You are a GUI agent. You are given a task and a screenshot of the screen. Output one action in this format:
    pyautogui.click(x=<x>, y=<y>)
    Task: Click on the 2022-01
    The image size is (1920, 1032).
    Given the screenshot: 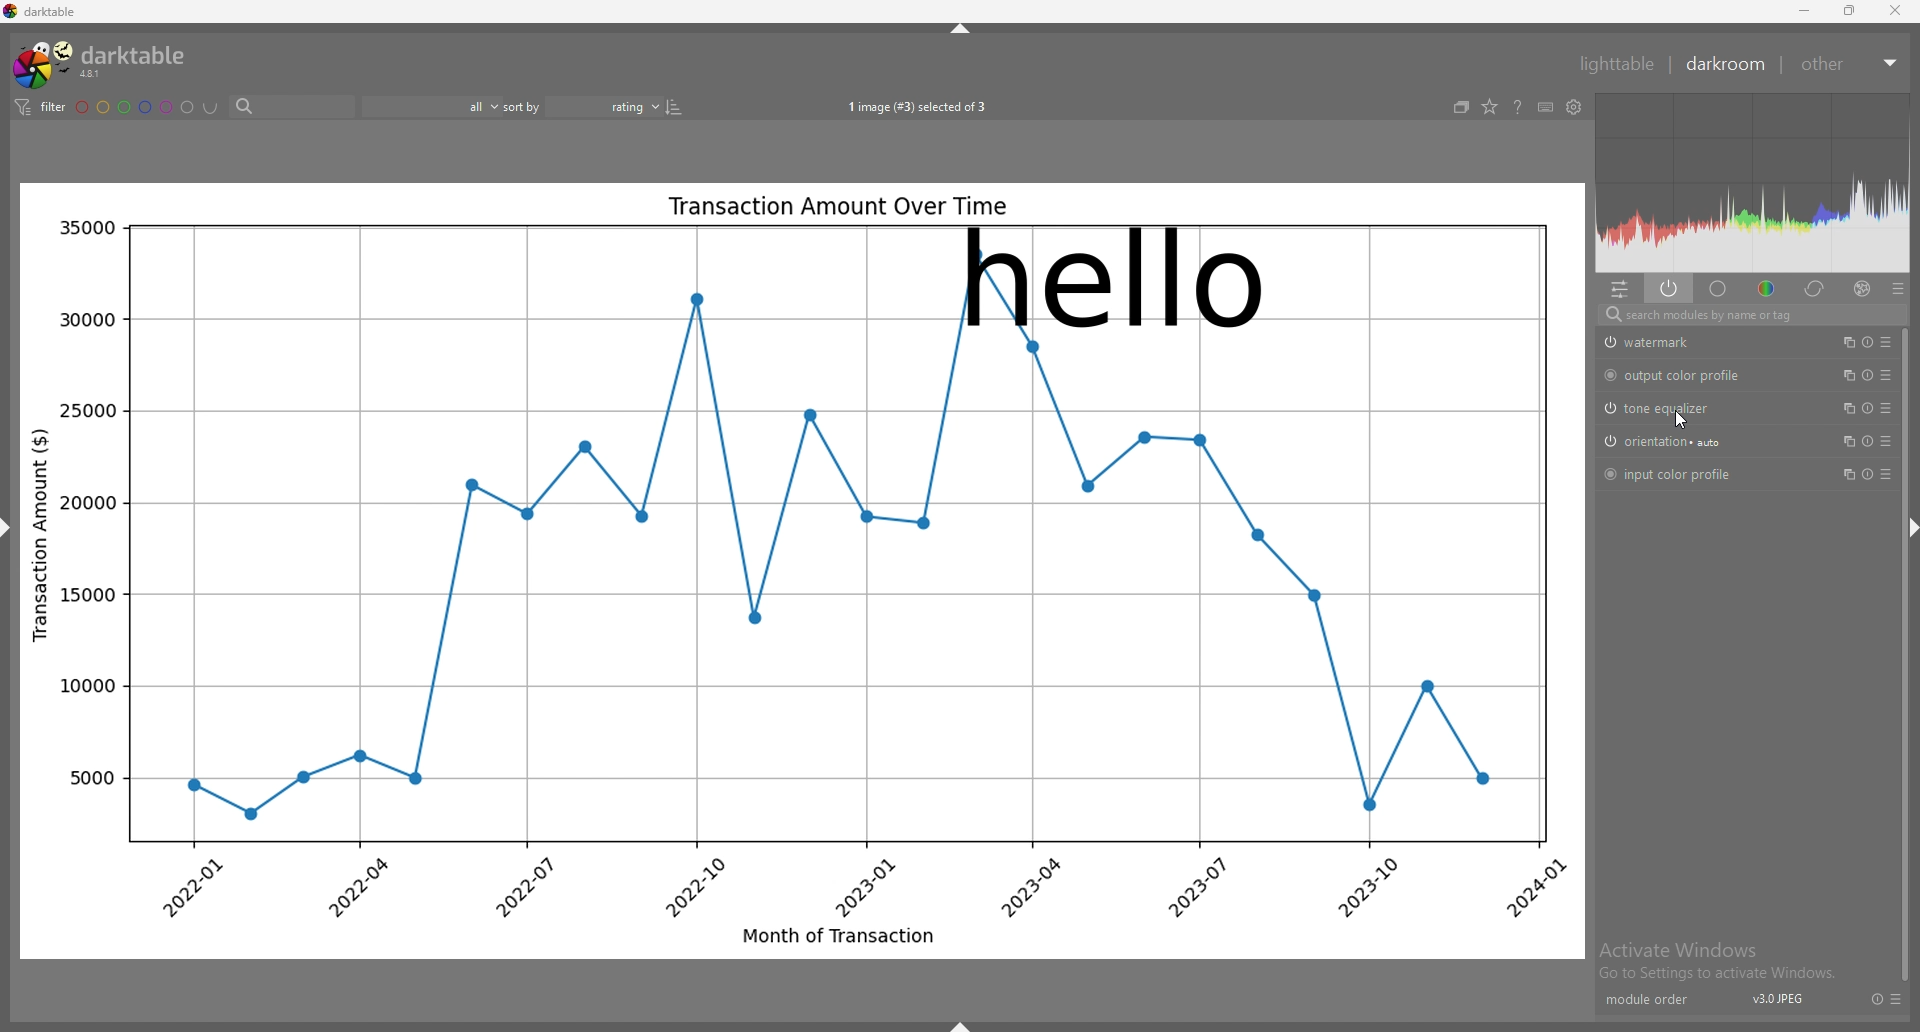 What is the action you would take?
    pyautogui.click(x=200, y=888)
    